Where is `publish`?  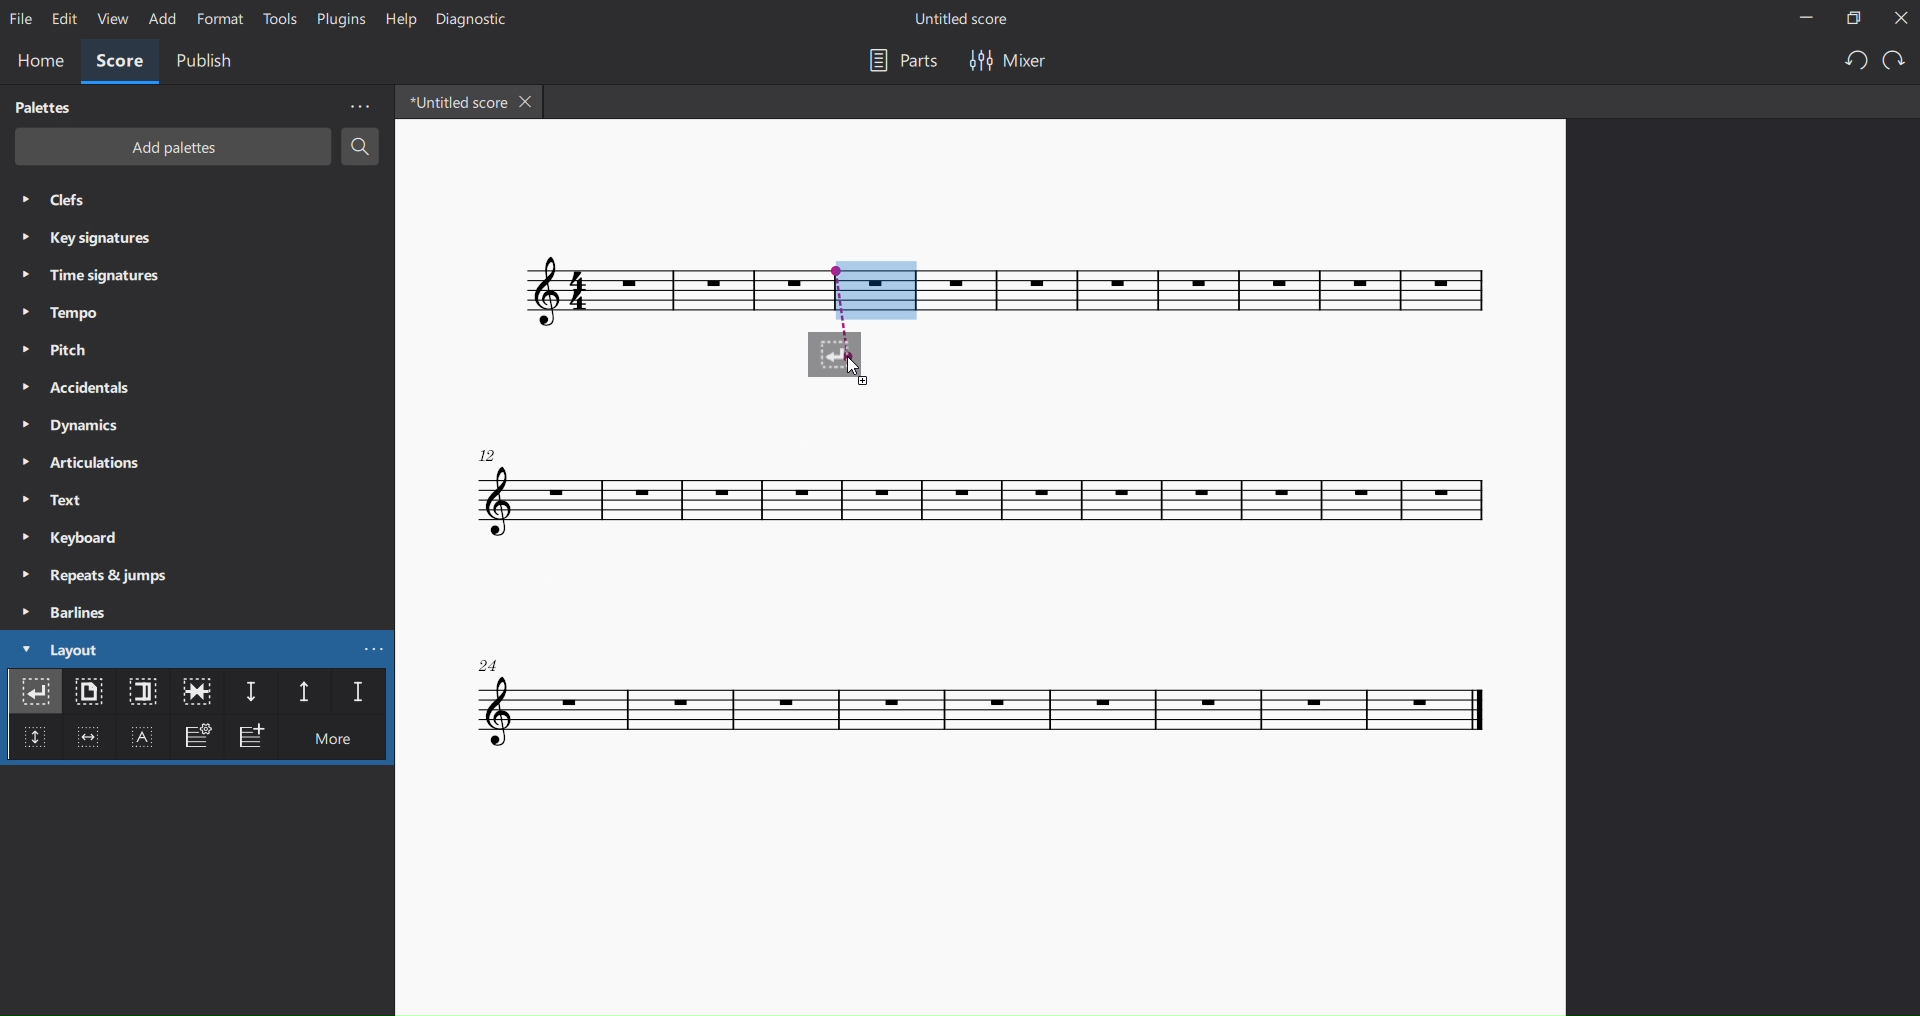 publish is located at coordinates (207, 61).